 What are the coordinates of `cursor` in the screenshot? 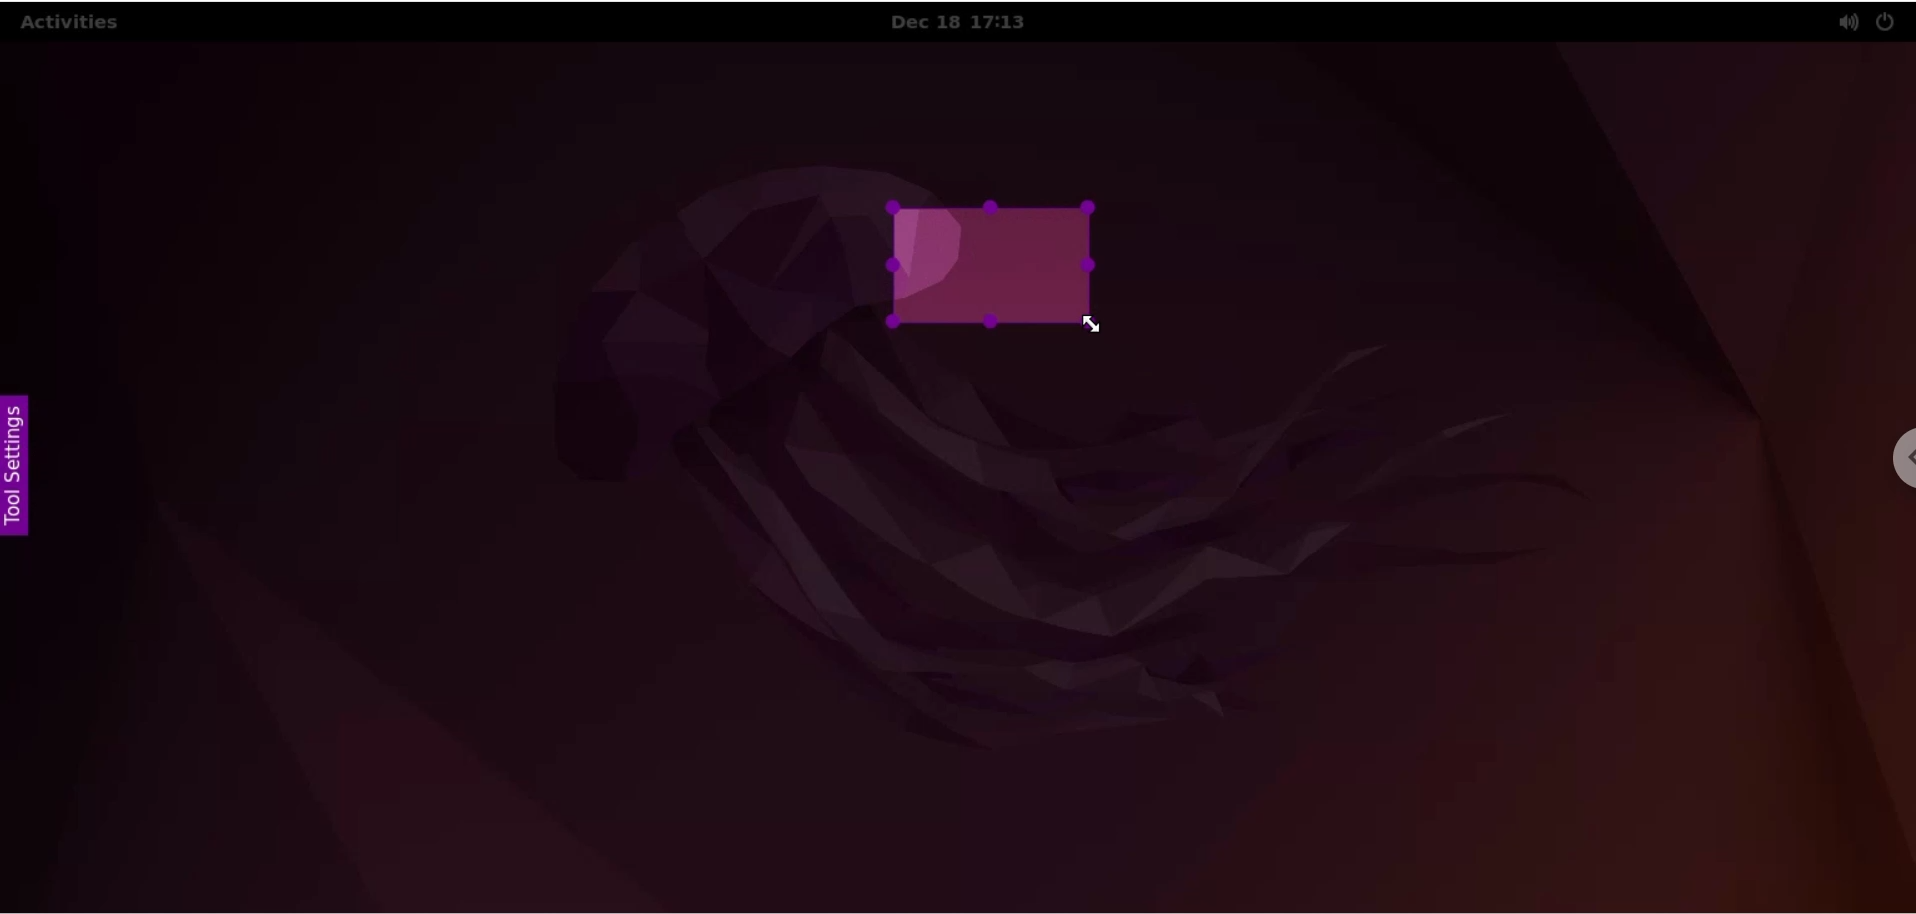 It's located at (1096, 324).